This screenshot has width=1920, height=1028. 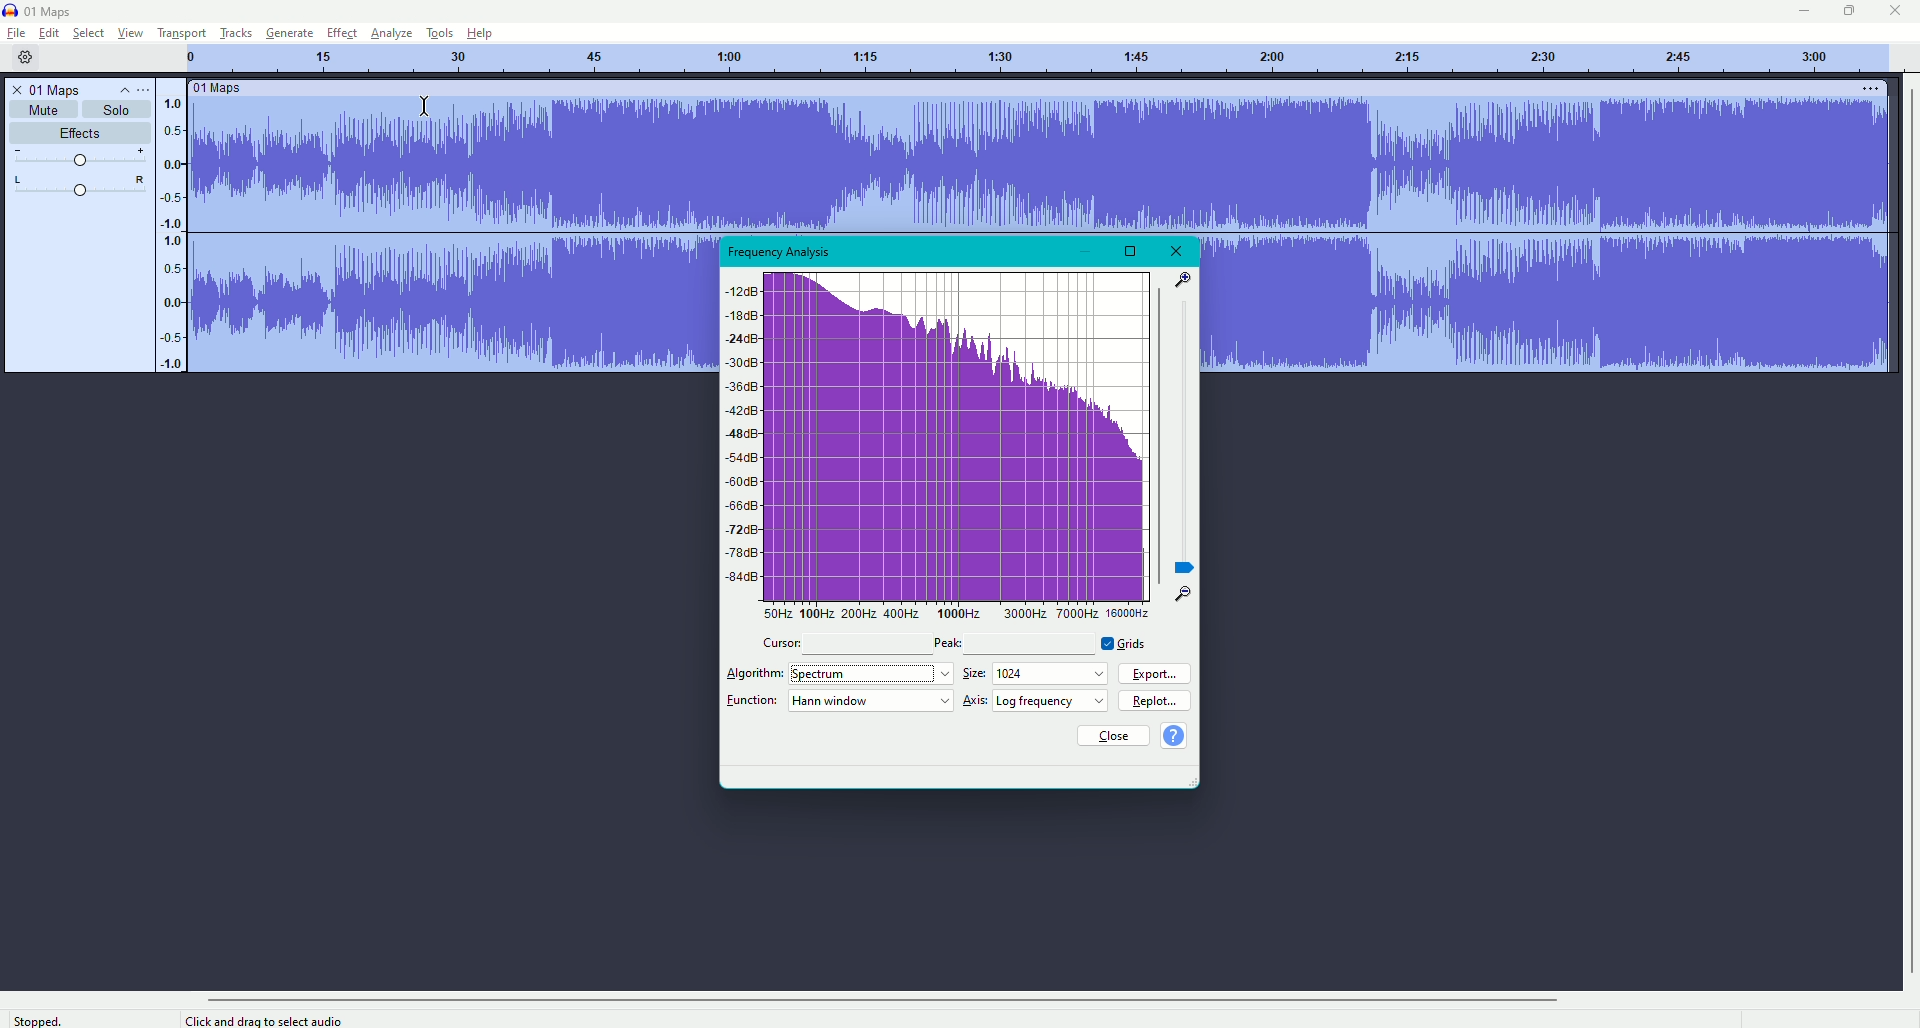 What do you see at coordinates (1038, 672) in the screenshot?
I see `Size - 1024` at bounding box center [1038, 672].